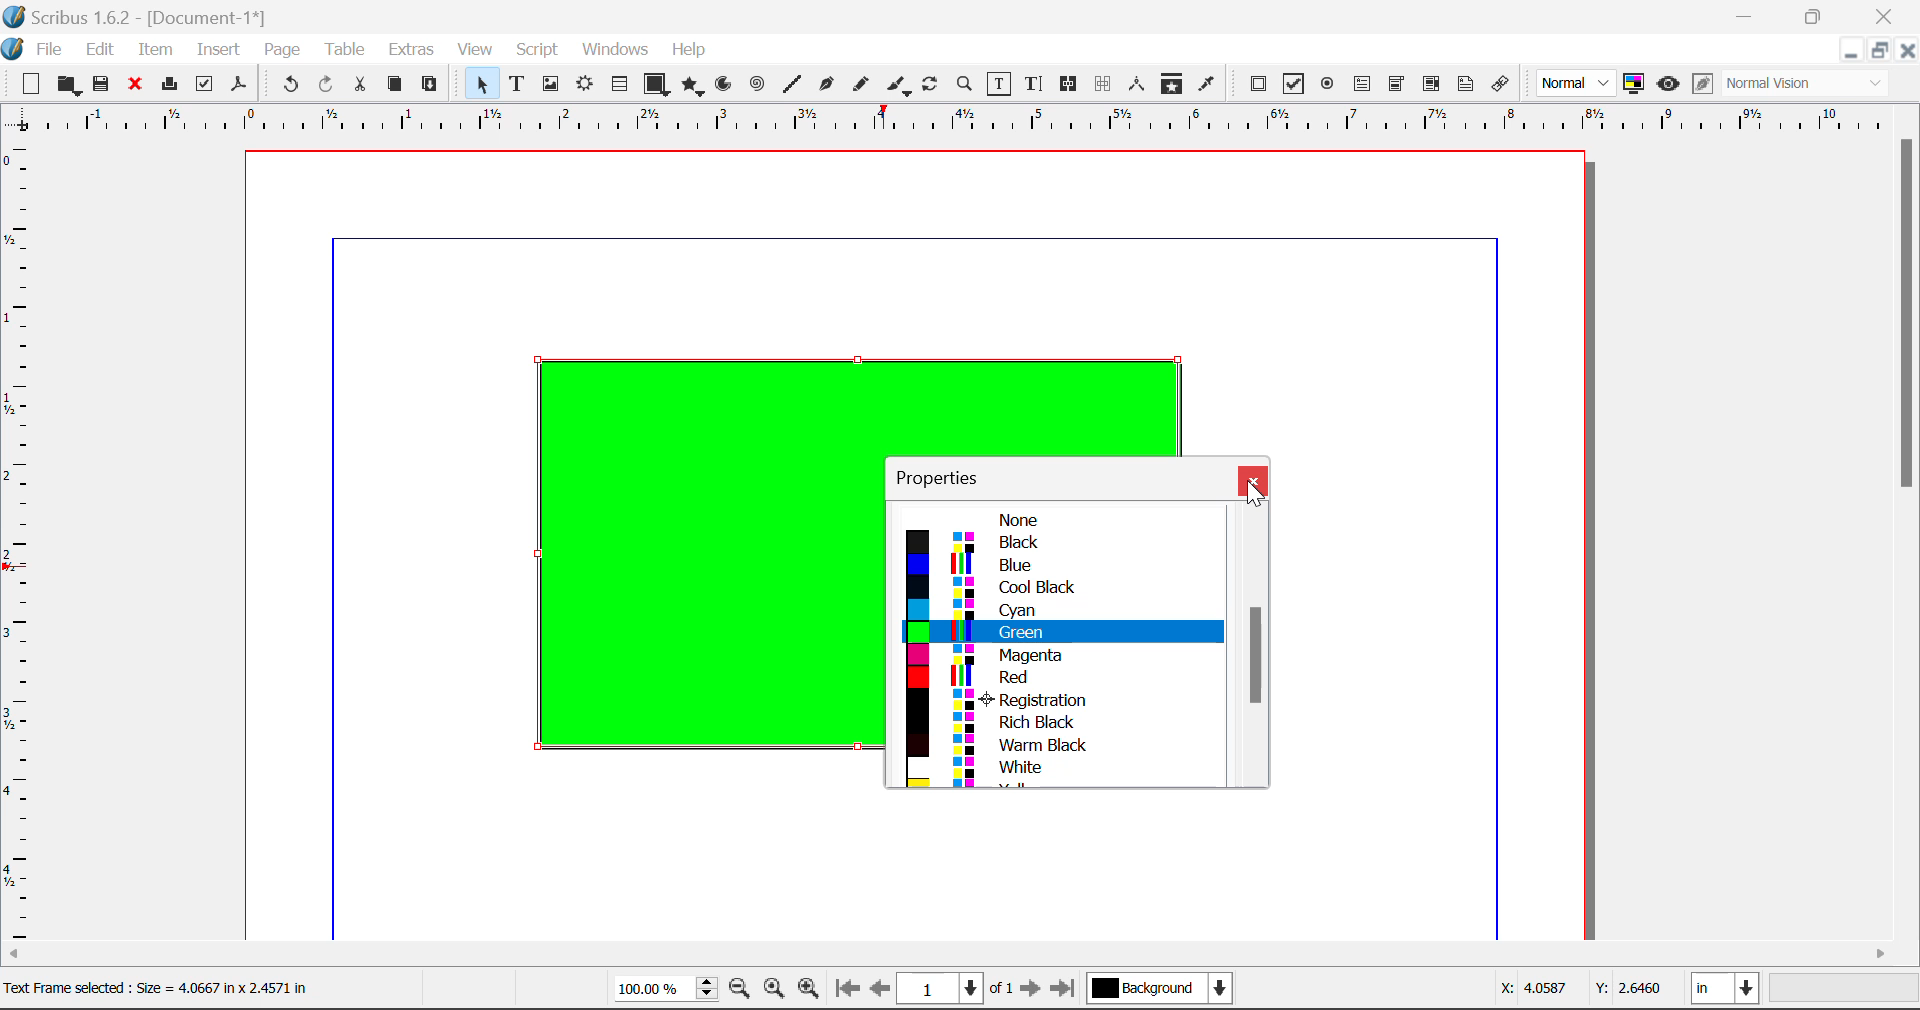 This screenshot has width=1920, height=1010. What do you see at coordinates (656, 83) in the screenshot?
I see `Shapes` at bounding box center [656, 83].